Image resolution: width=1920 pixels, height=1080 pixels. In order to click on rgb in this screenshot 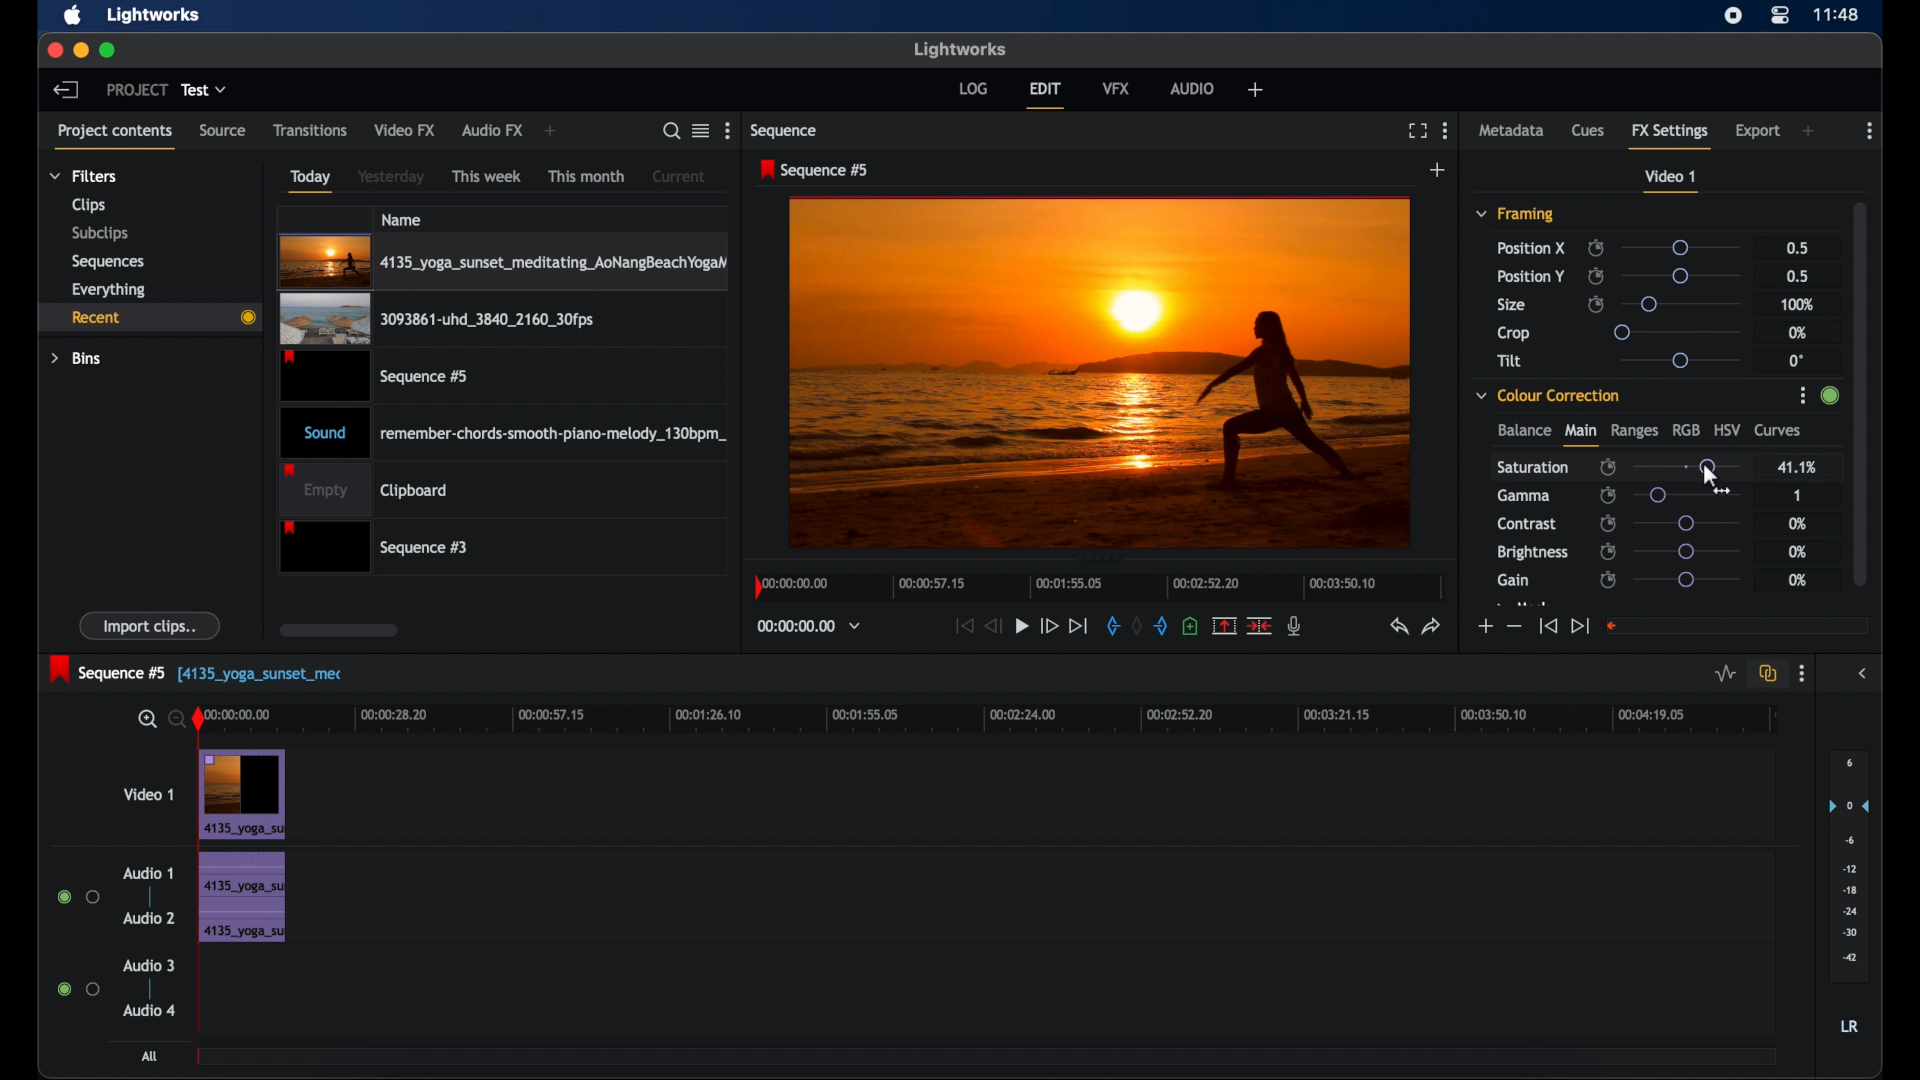, I will do `click(1686, 429)`.